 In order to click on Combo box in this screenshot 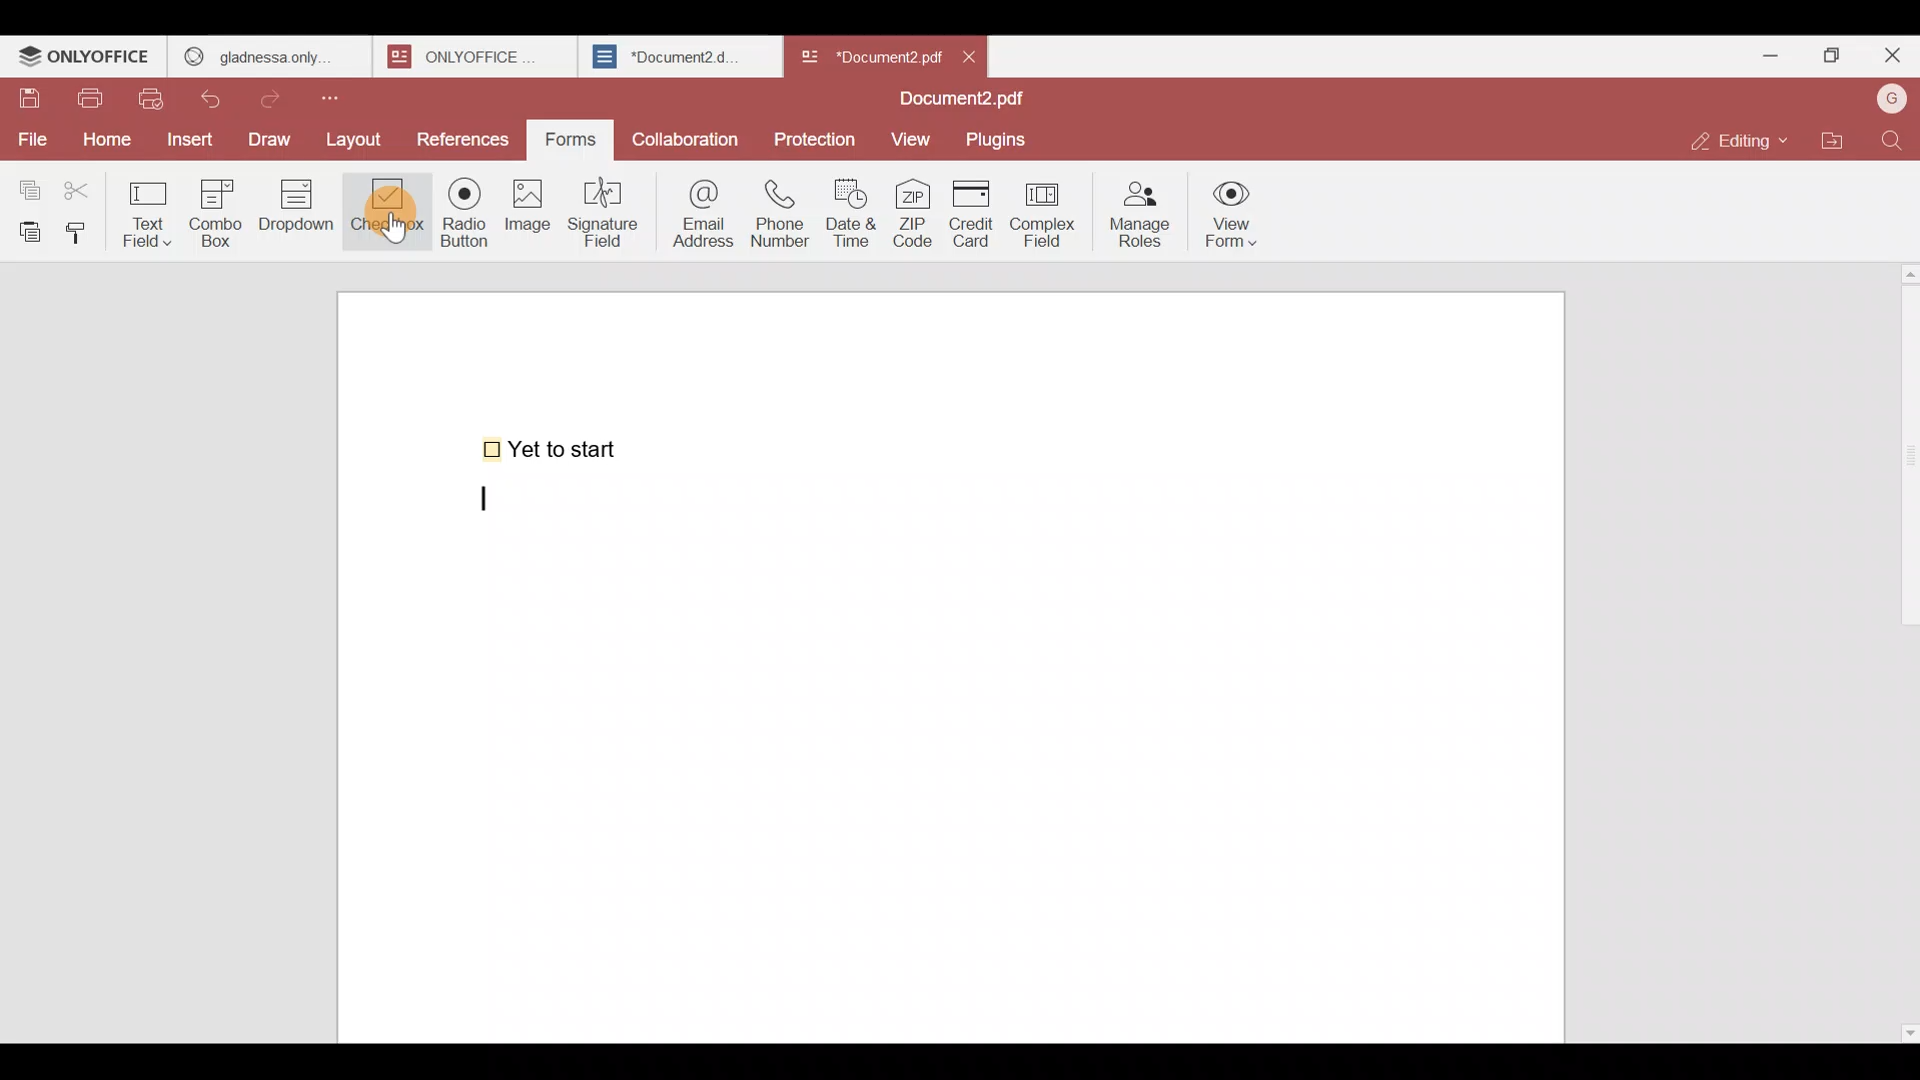, I will do `click(215, 210)`.